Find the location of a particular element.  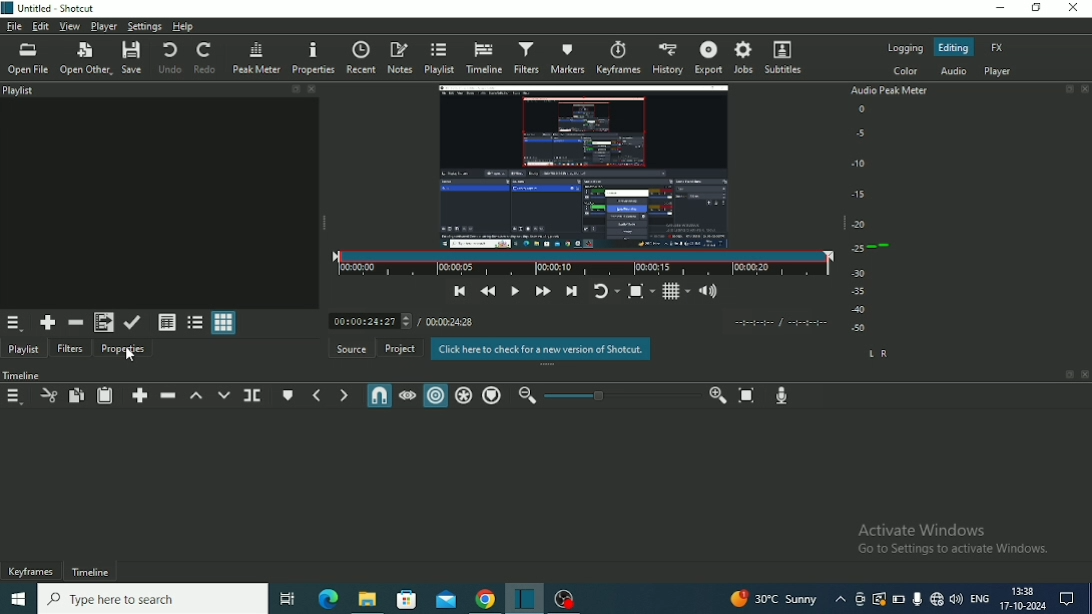

Playlist menu is located at coordinates (15, 325).